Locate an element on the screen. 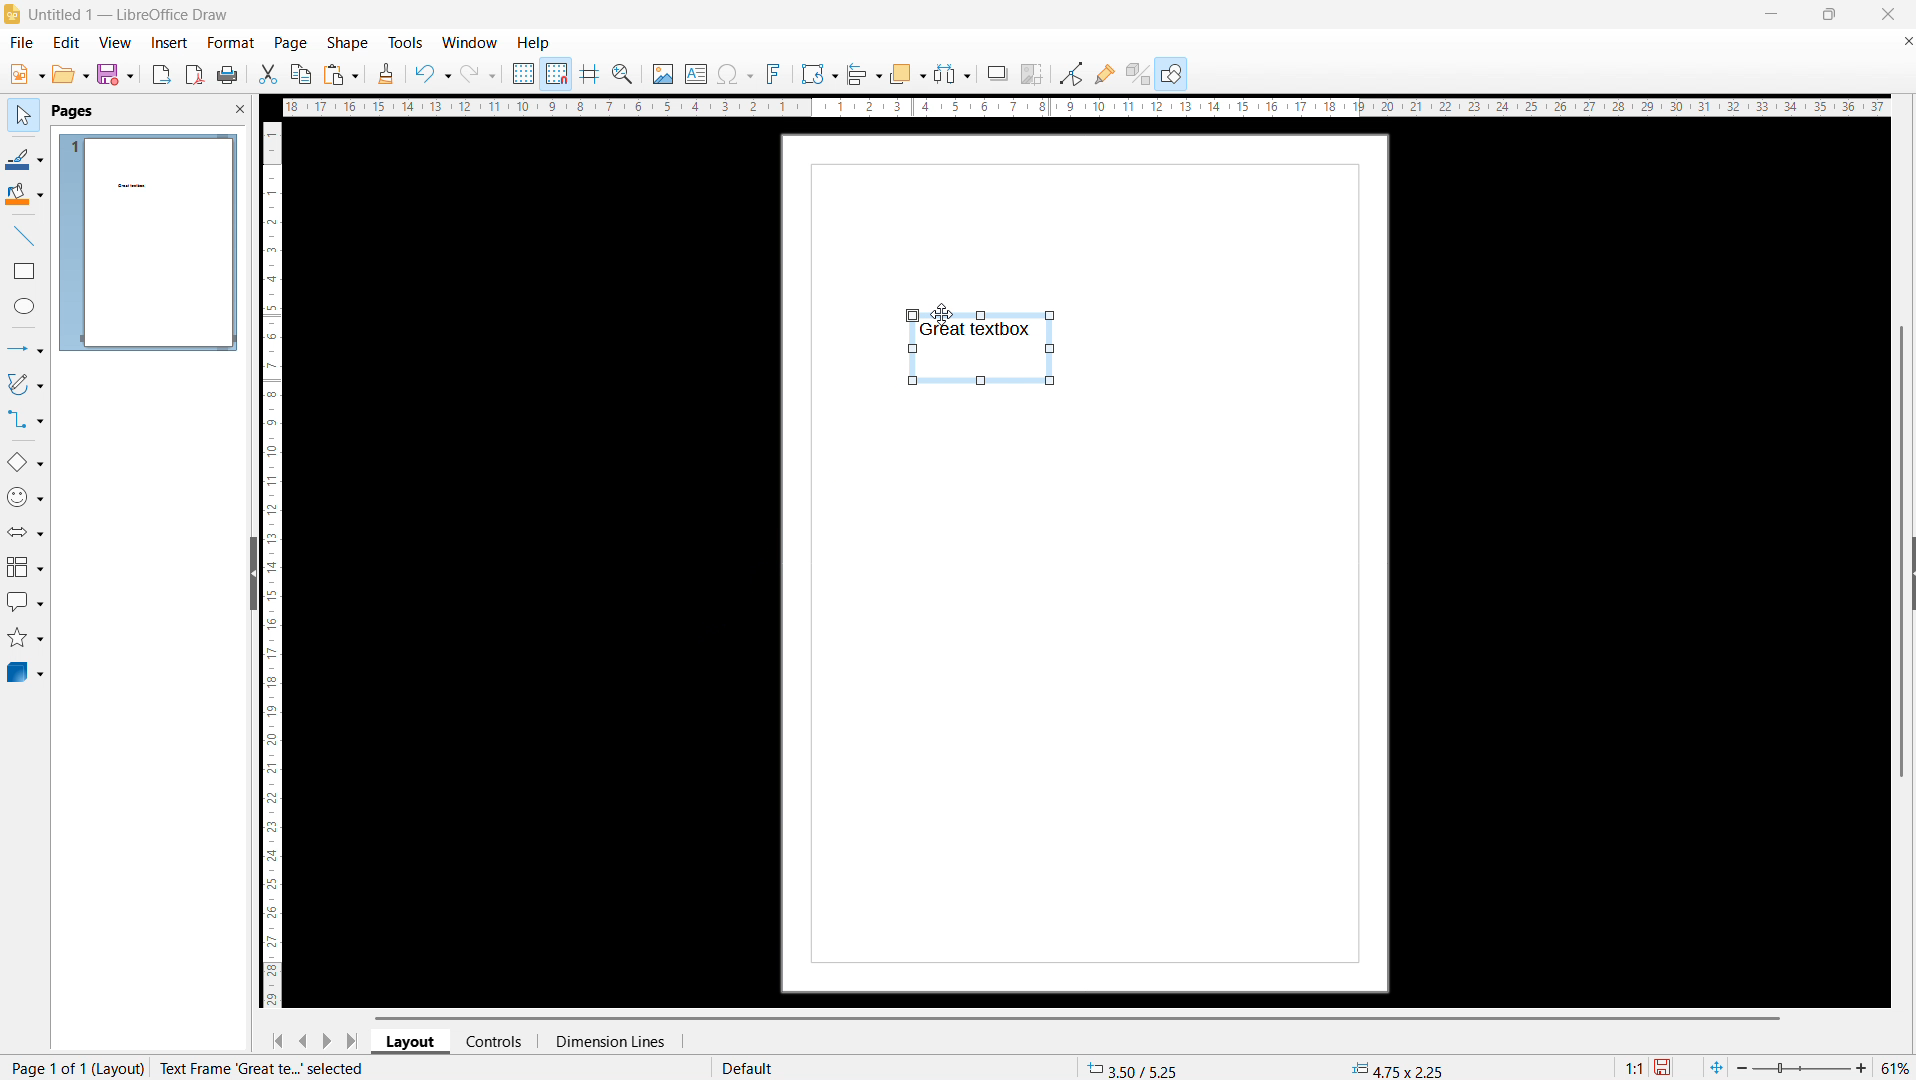  next page is located at coordinates (328, 1040).